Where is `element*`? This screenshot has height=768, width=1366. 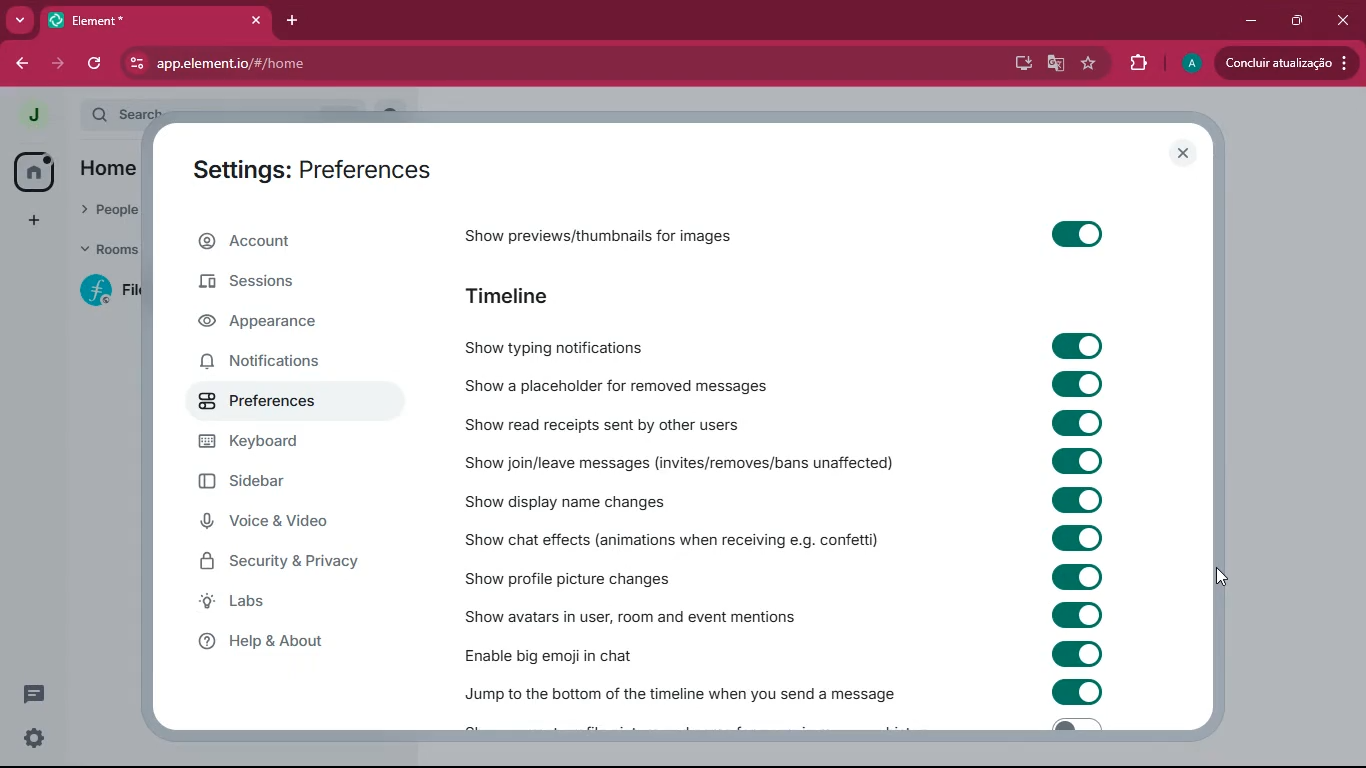 element* is located at coordinates (114, 19).